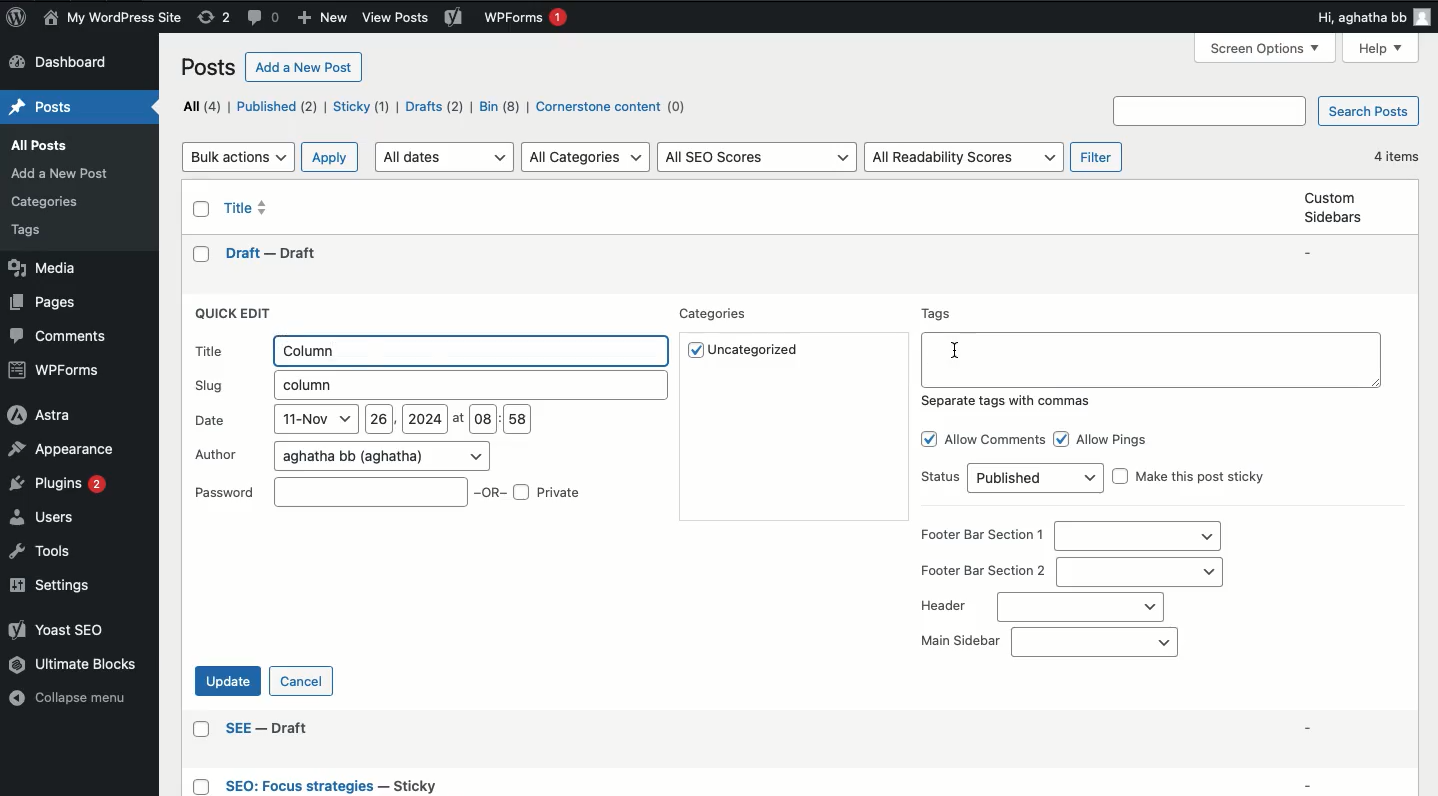 The image size is (1438, 796). Describe the element at coordinates (111, 18) in the screenshot. I see `Name` at that location.